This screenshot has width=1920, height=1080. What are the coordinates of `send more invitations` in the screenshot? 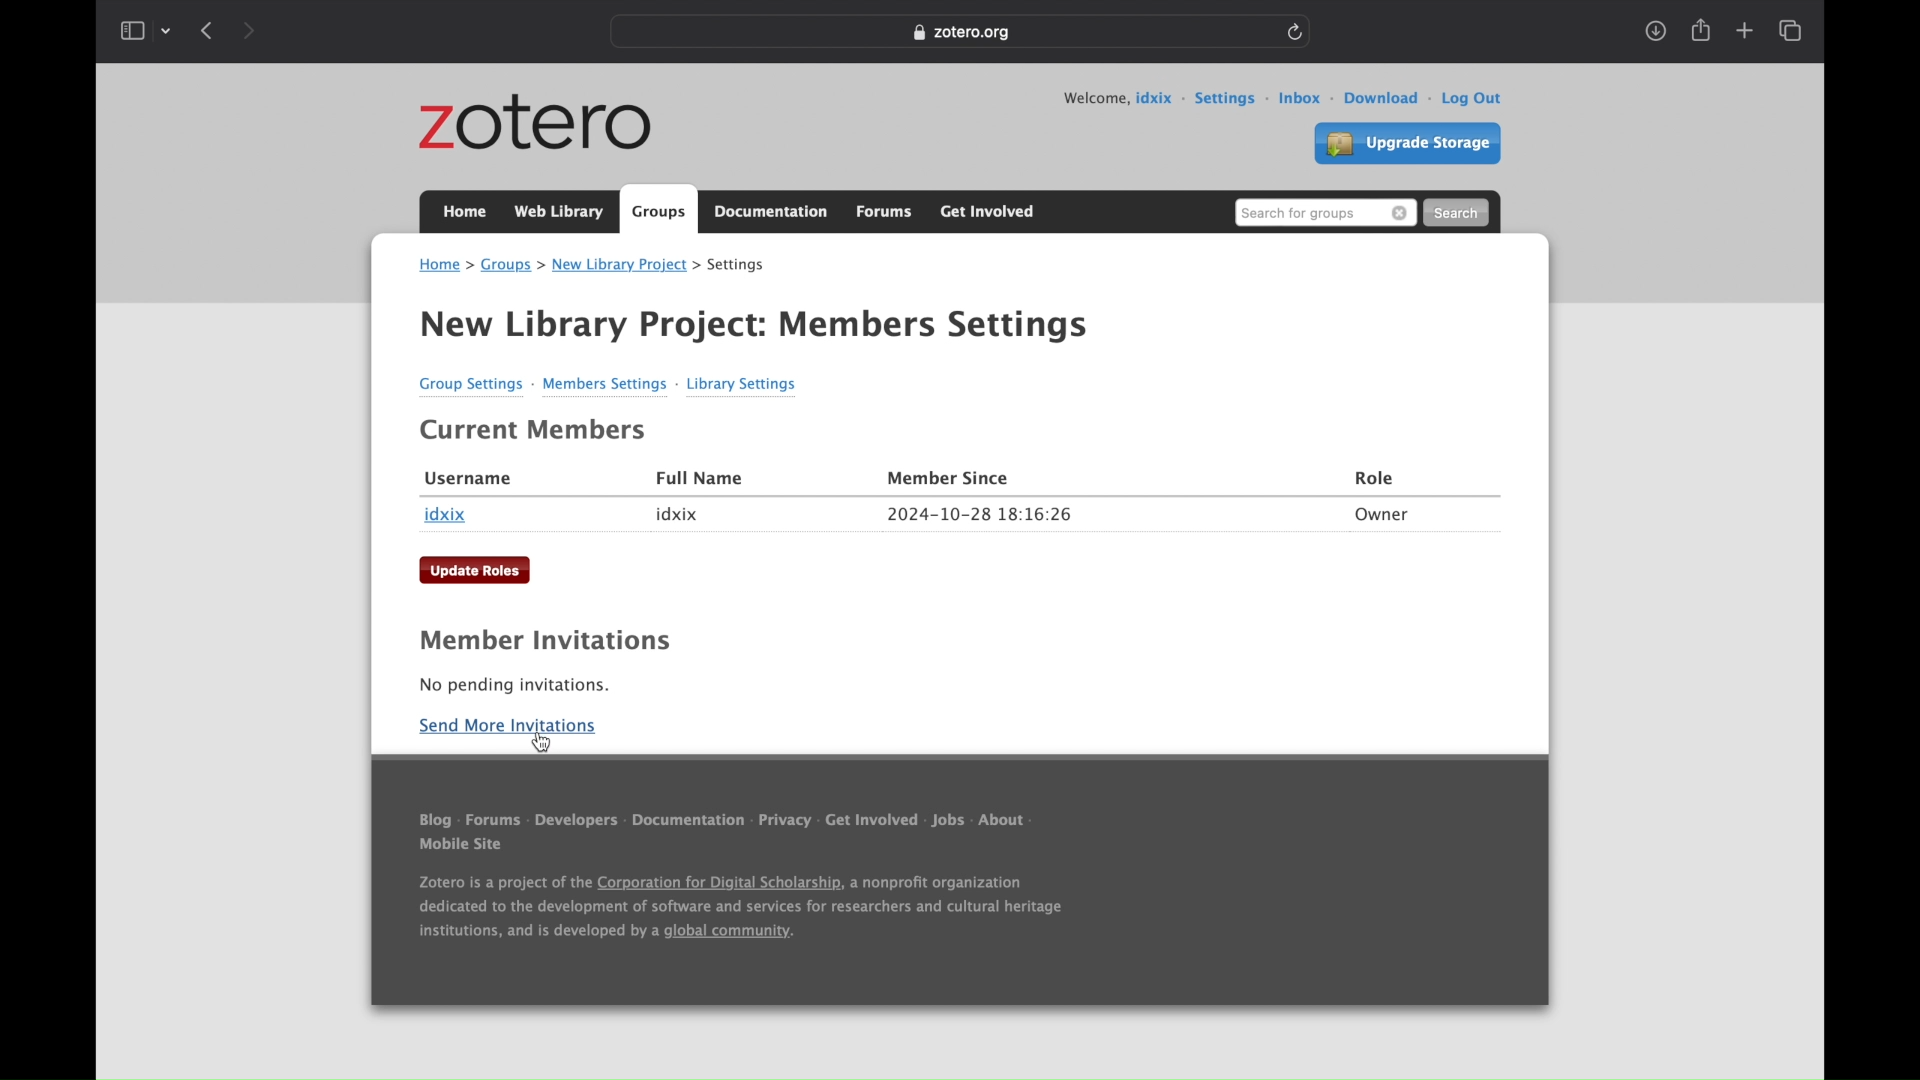 It's located at (504, 728).